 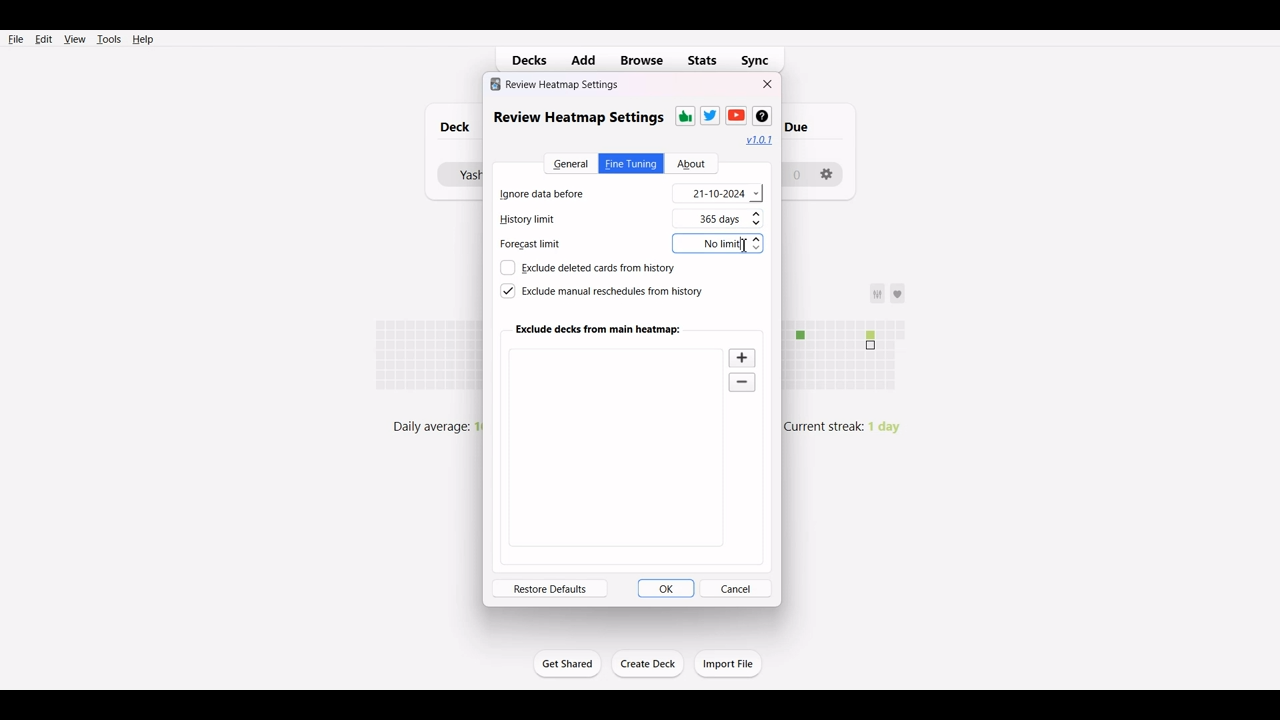 What do you see at coordinates (795, 173) in the screenshot?
I see `0` at bounding box center [795, 173].